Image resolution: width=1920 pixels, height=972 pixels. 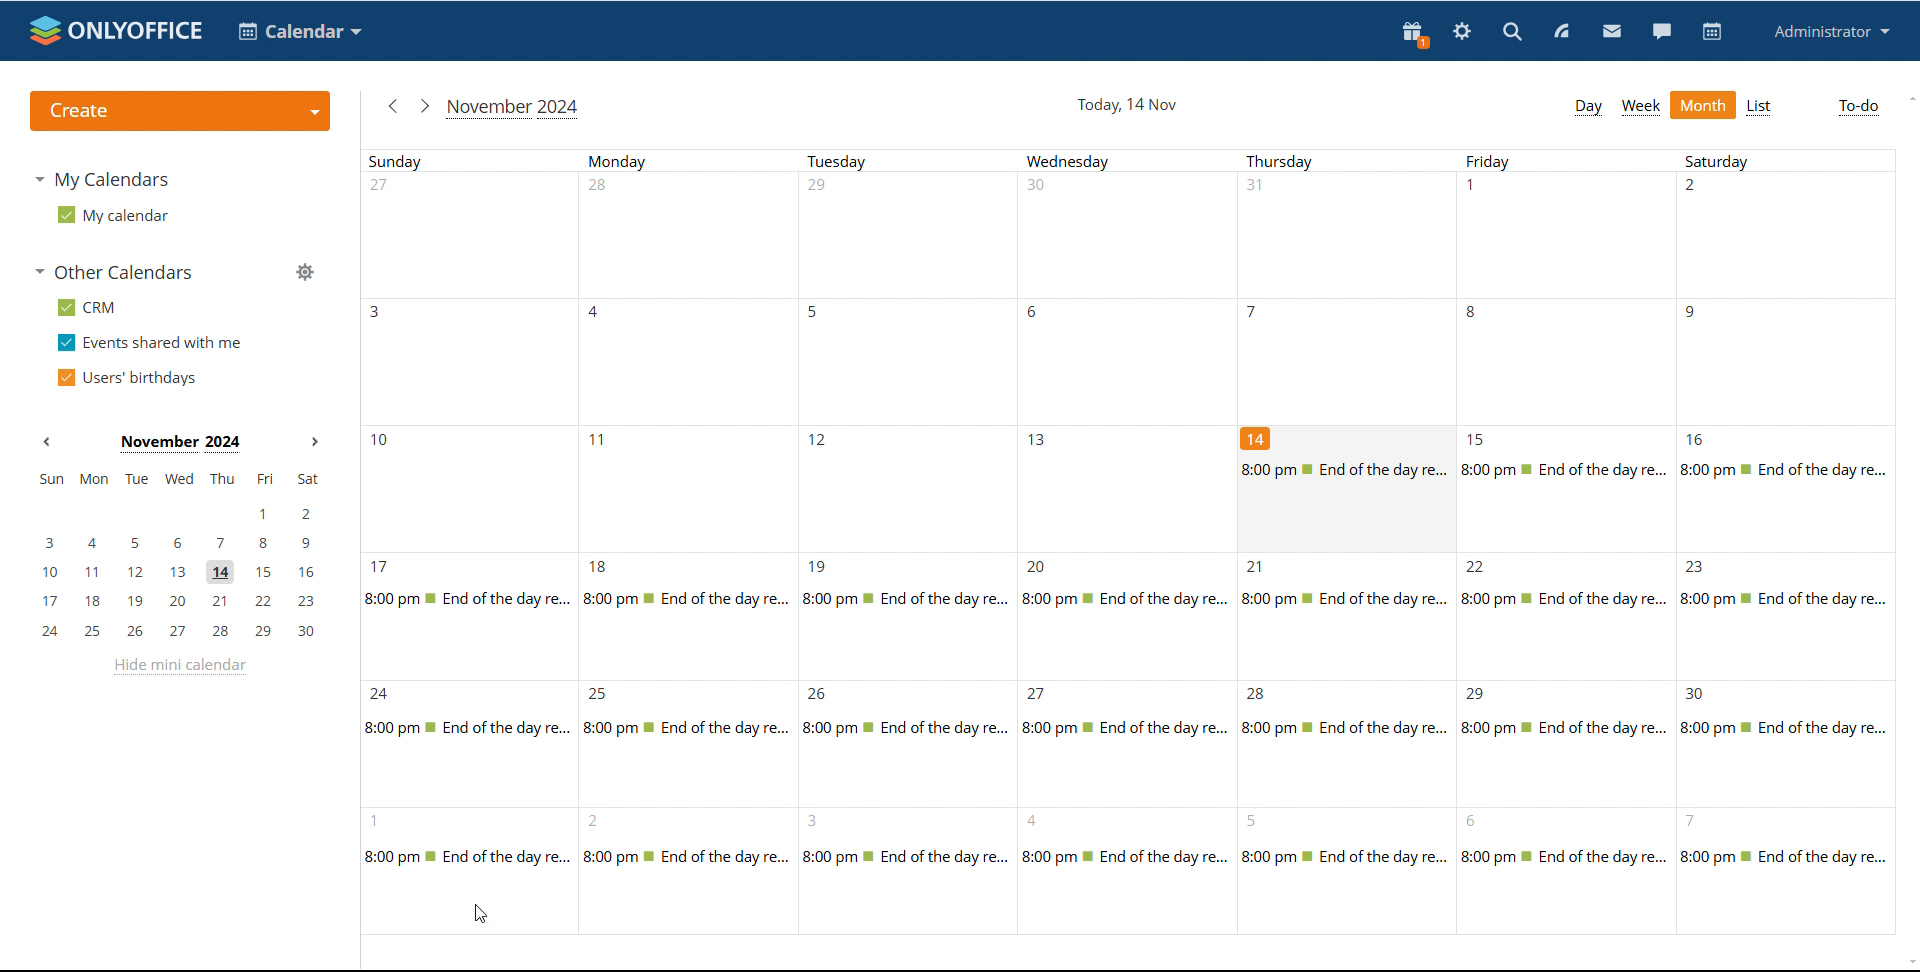 I want to click on feed, so click(x=1560, y=31).